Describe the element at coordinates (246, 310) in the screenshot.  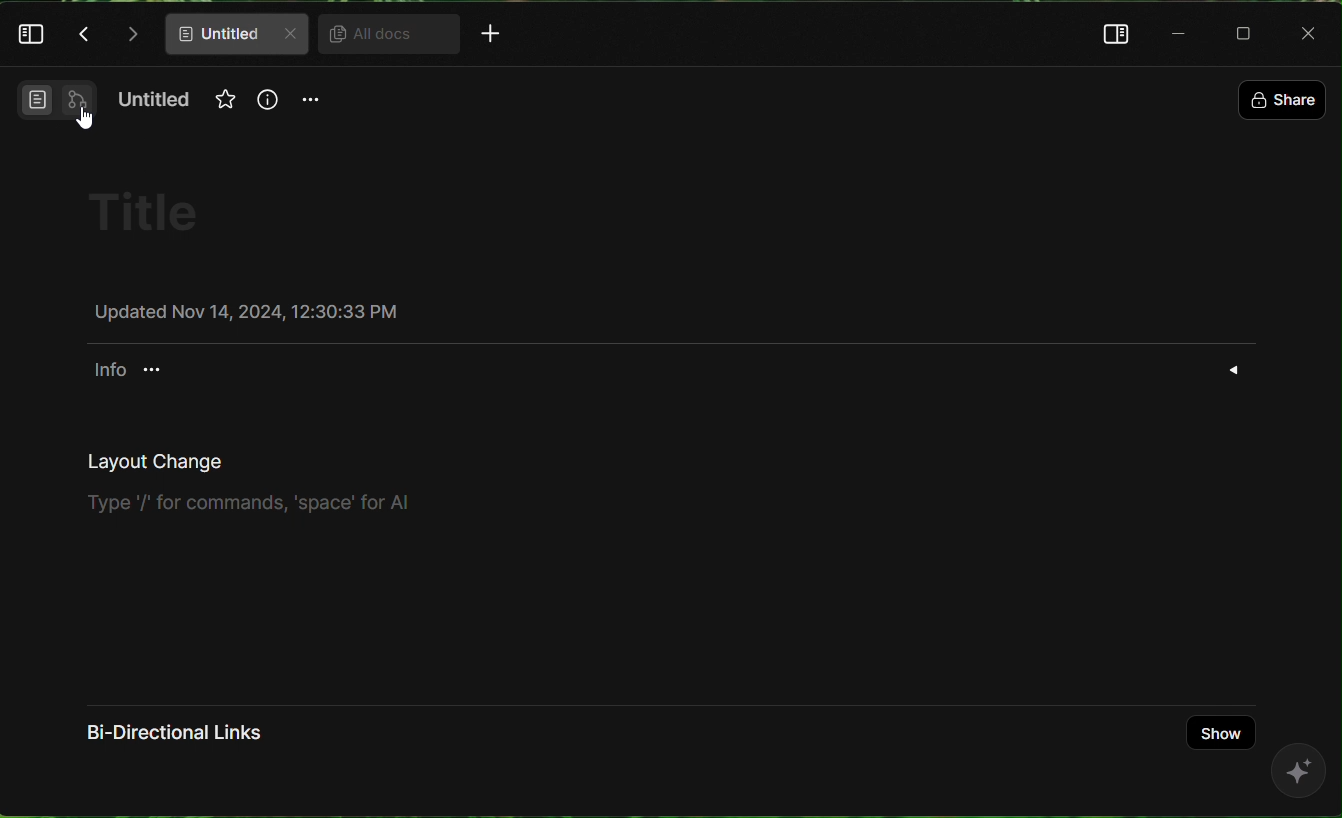
I see `updated` at that location.